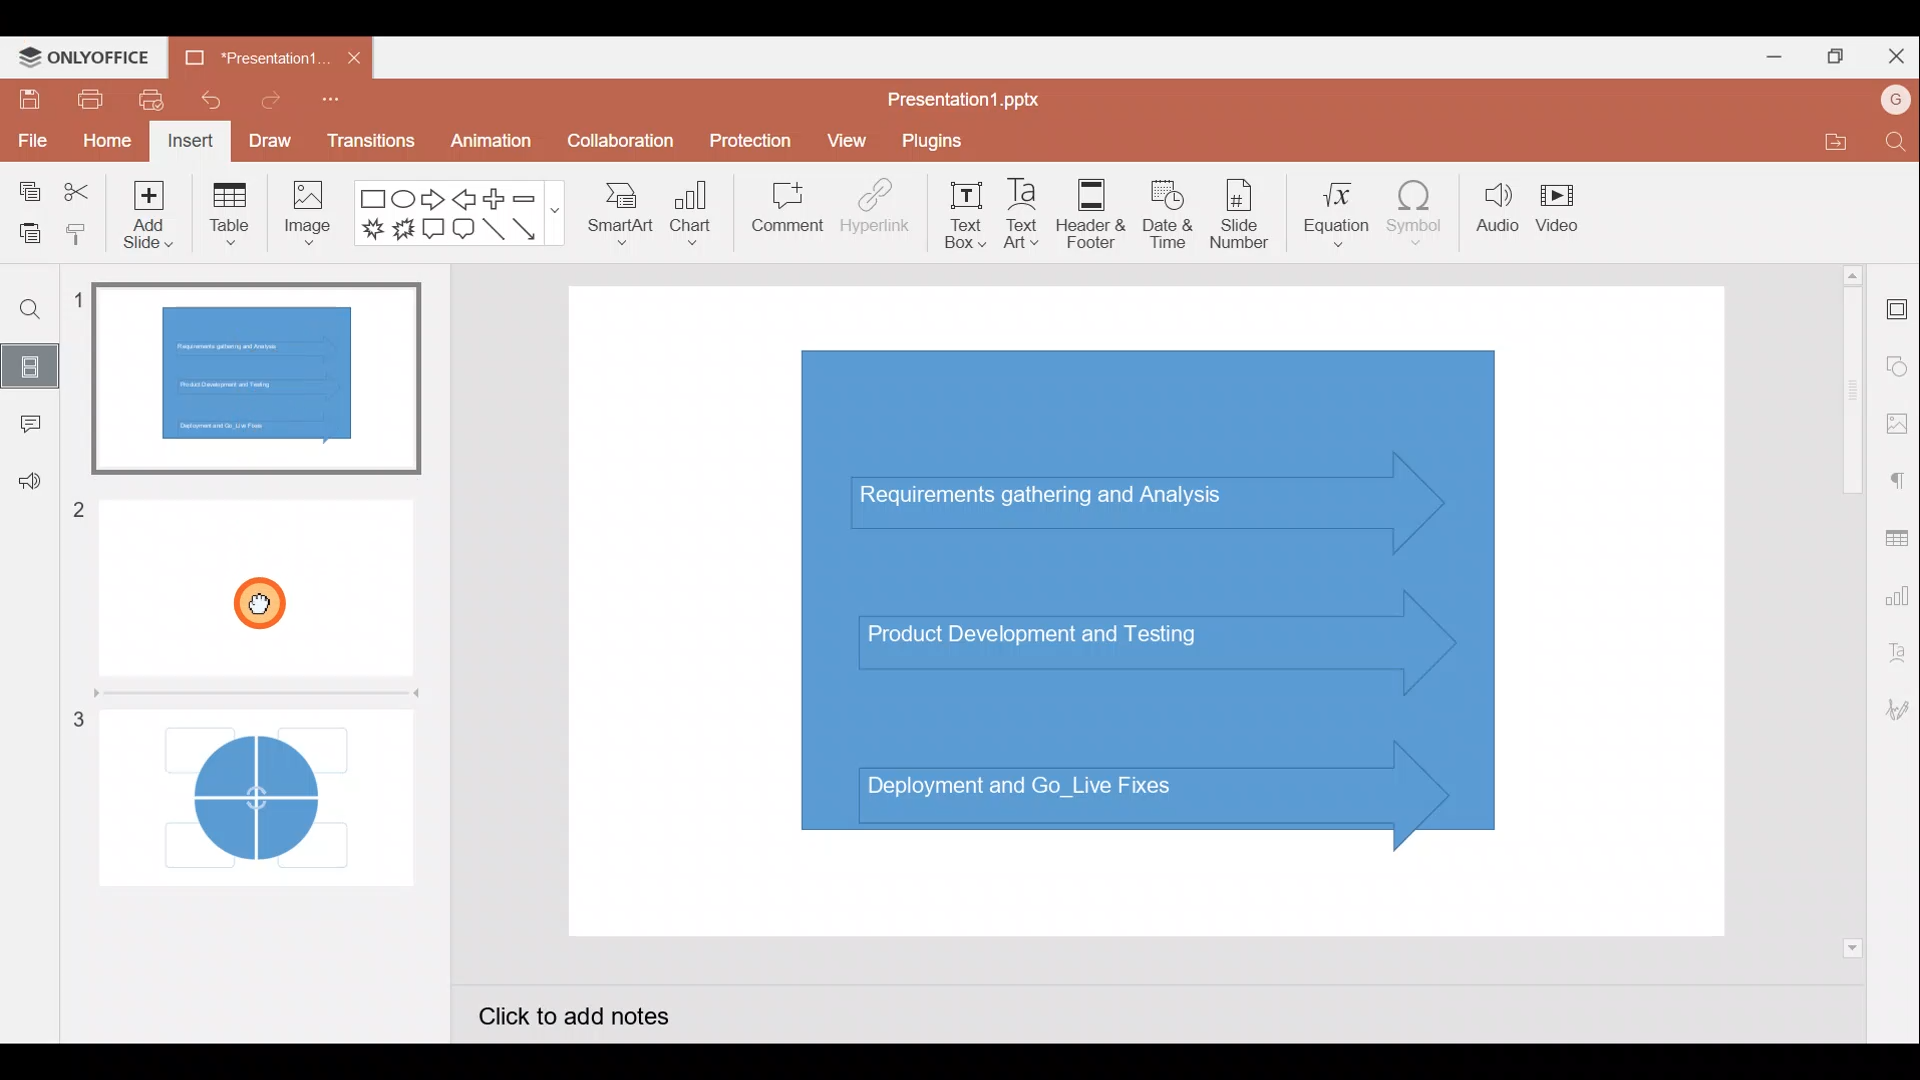  Describe the element at coordinates (974, 100) in the screenshot. I see `Presentation1.pptx` at that location.